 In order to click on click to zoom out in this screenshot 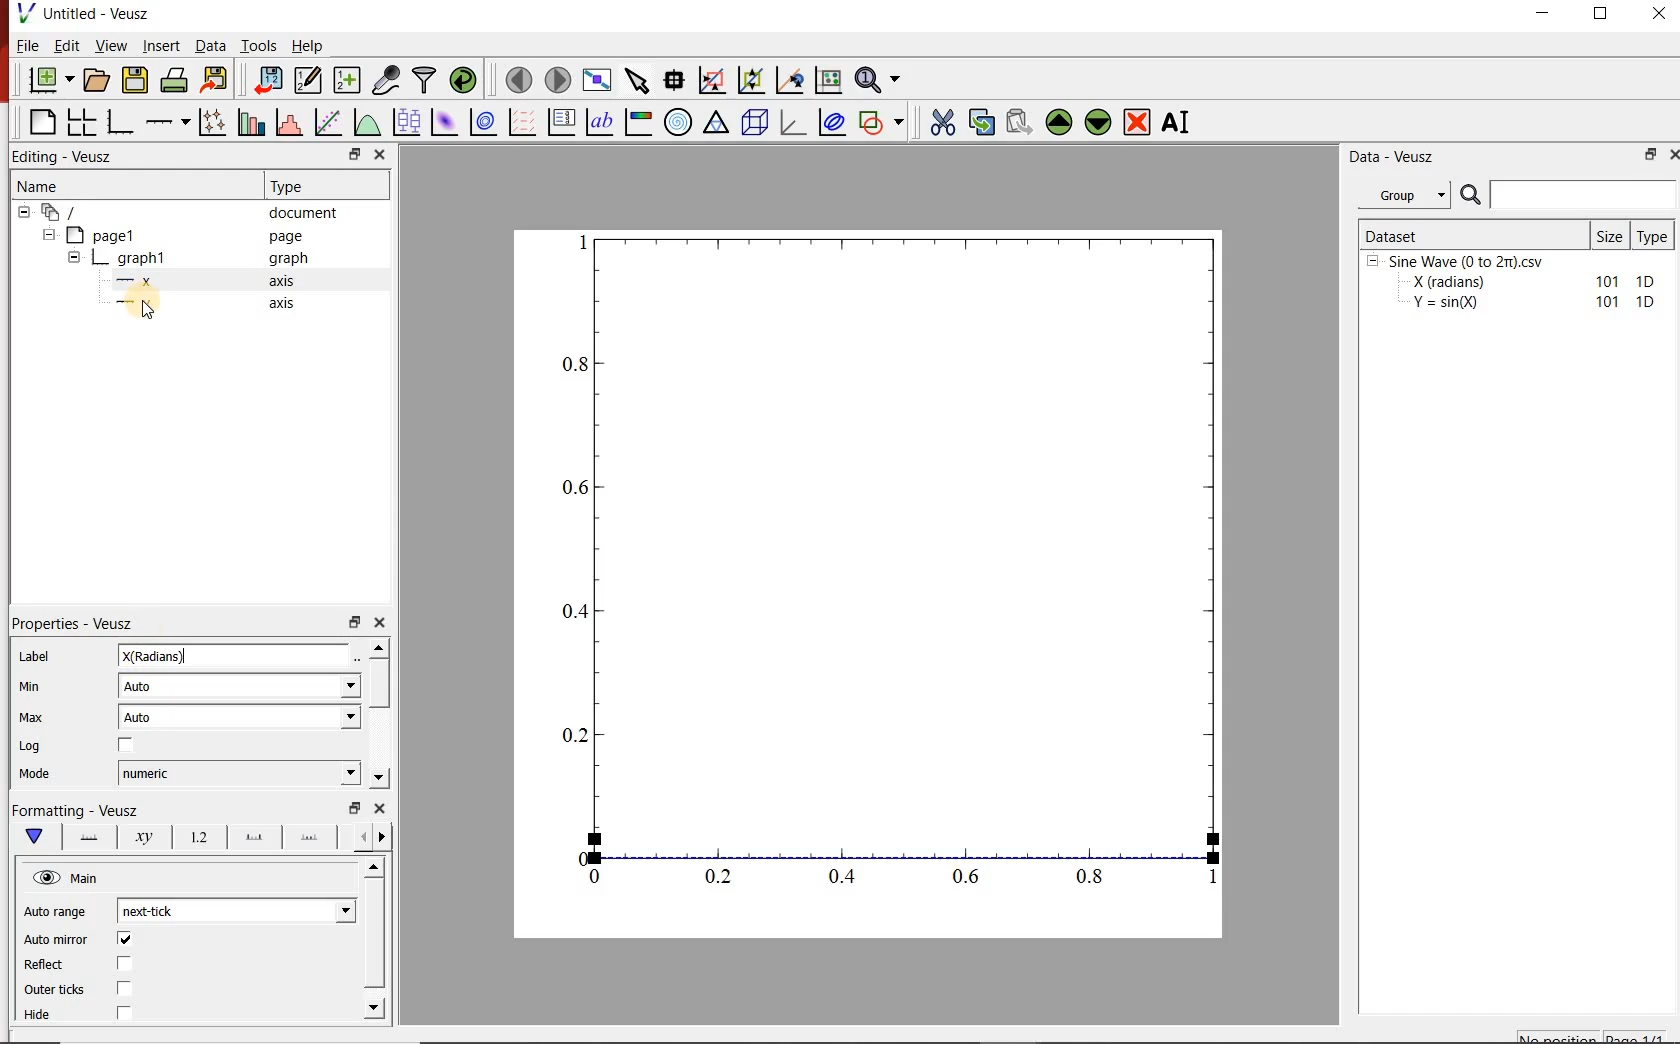, I will do `click(754, 78)`.